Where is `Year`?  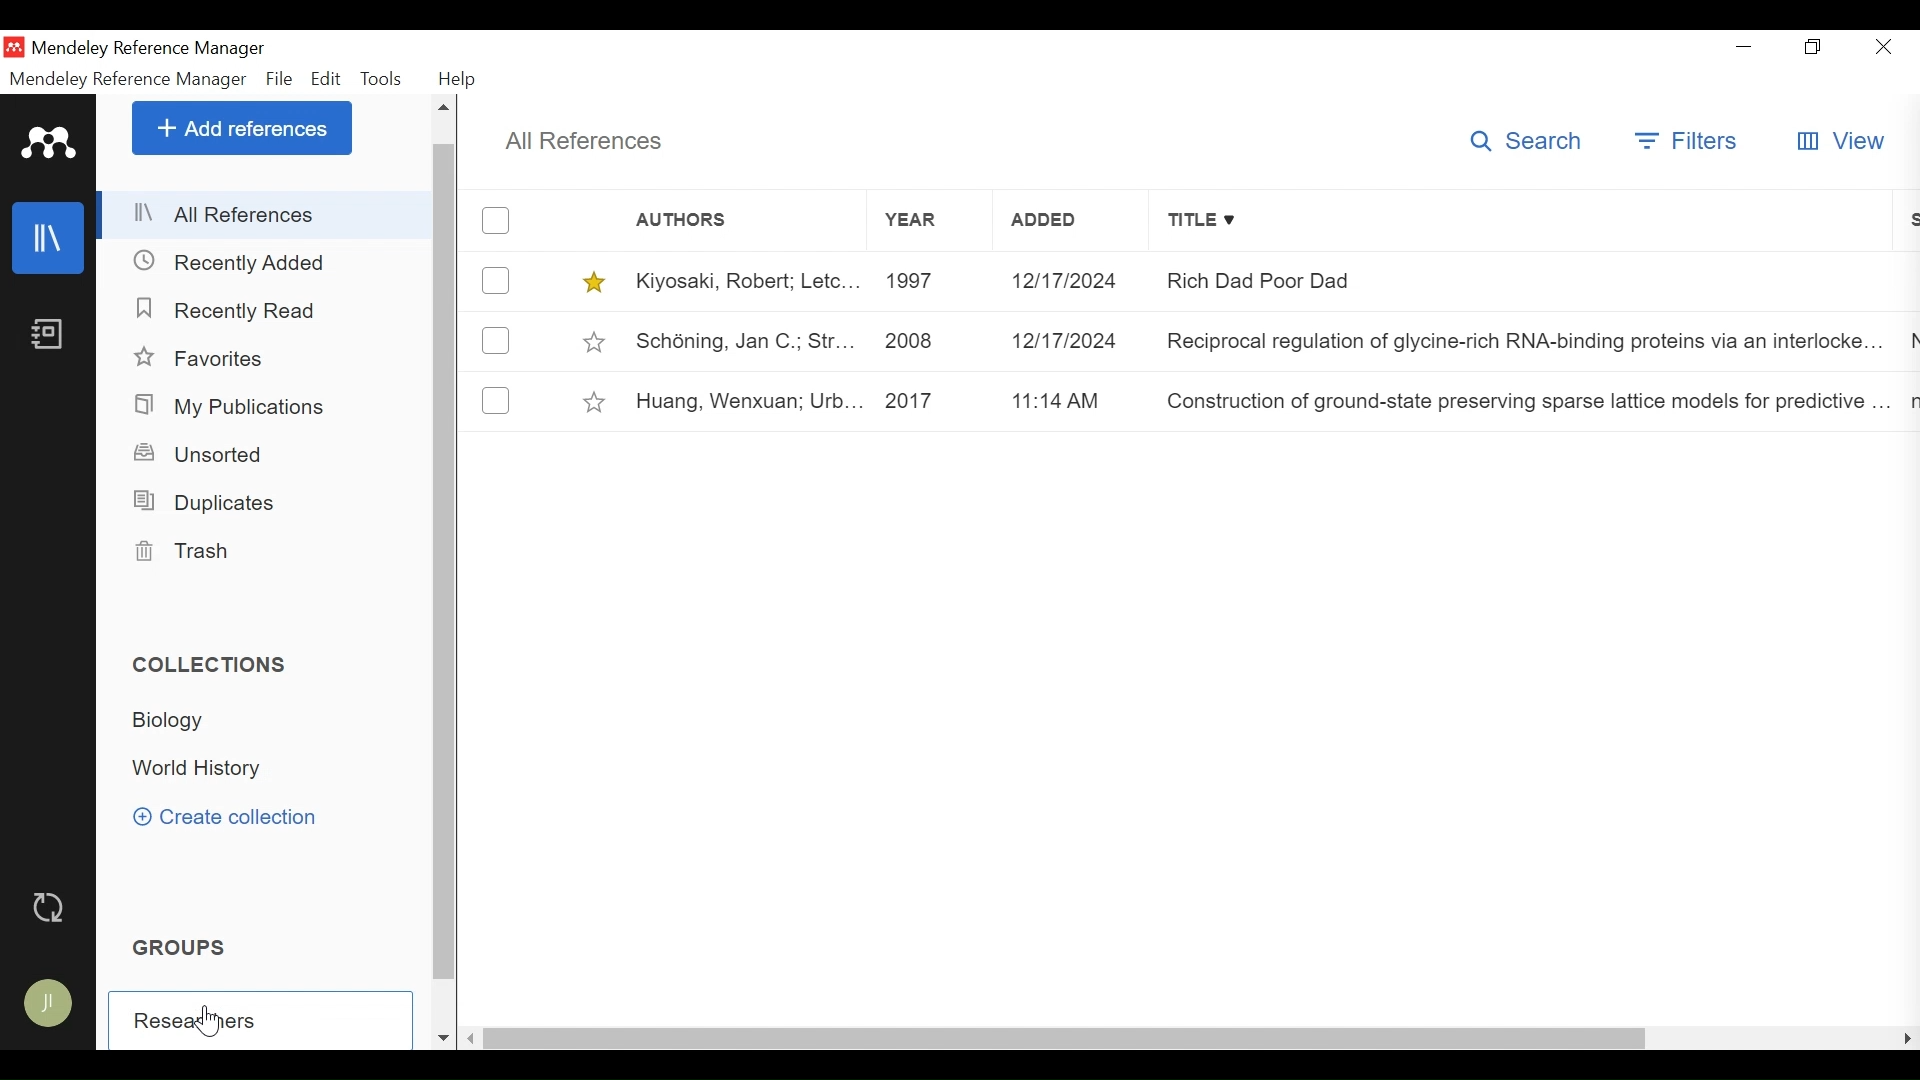
Year is located at coordinates (925, 223).